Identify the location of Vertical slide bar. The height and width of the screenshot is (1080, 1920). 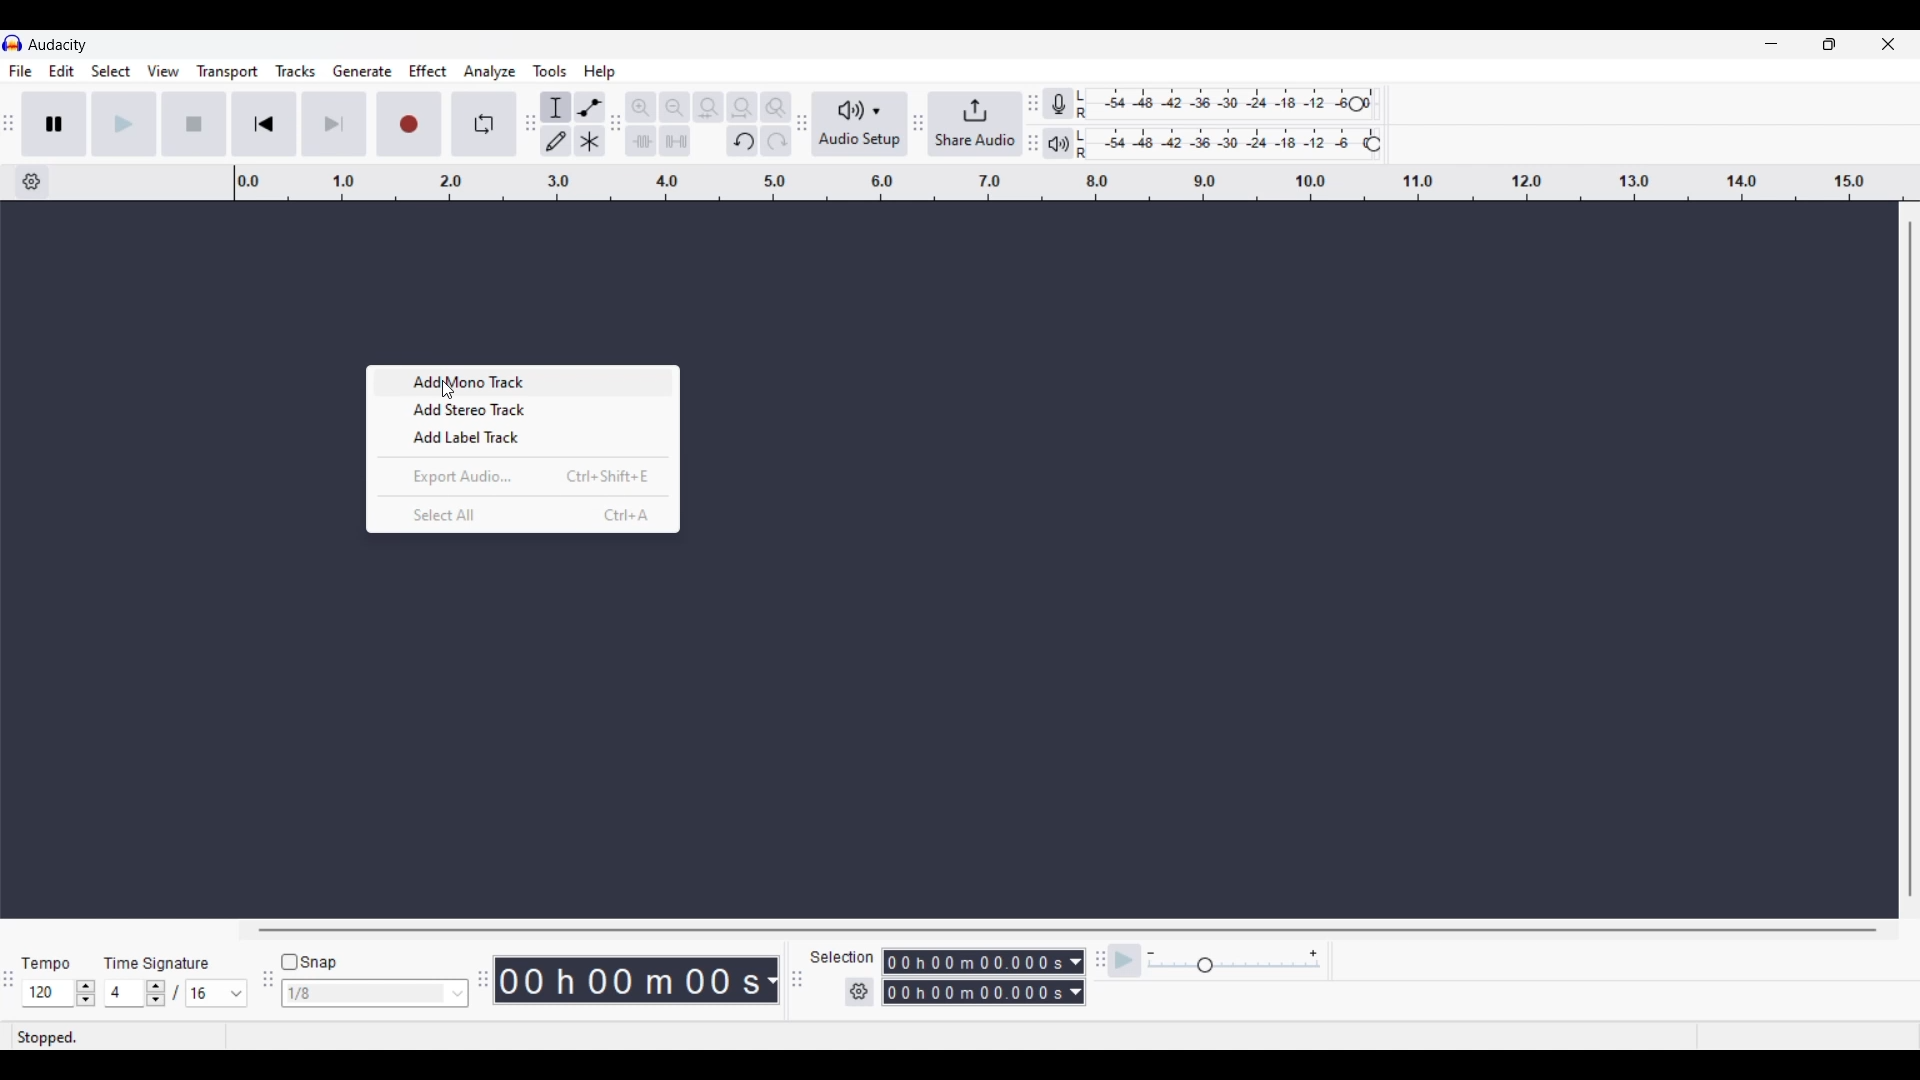
(1909, 559).